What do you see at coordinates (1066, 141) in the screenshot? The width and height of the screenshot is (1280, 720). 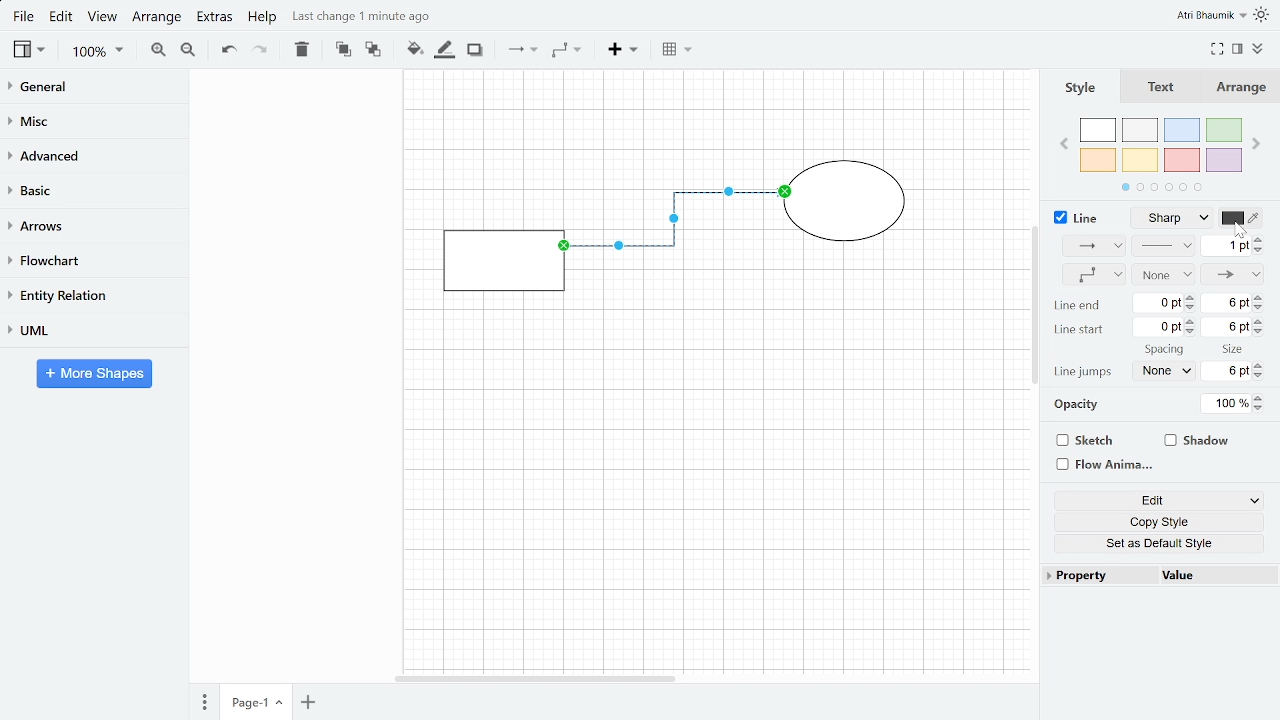 I see `Previous` at bounding box center [1066, 141].